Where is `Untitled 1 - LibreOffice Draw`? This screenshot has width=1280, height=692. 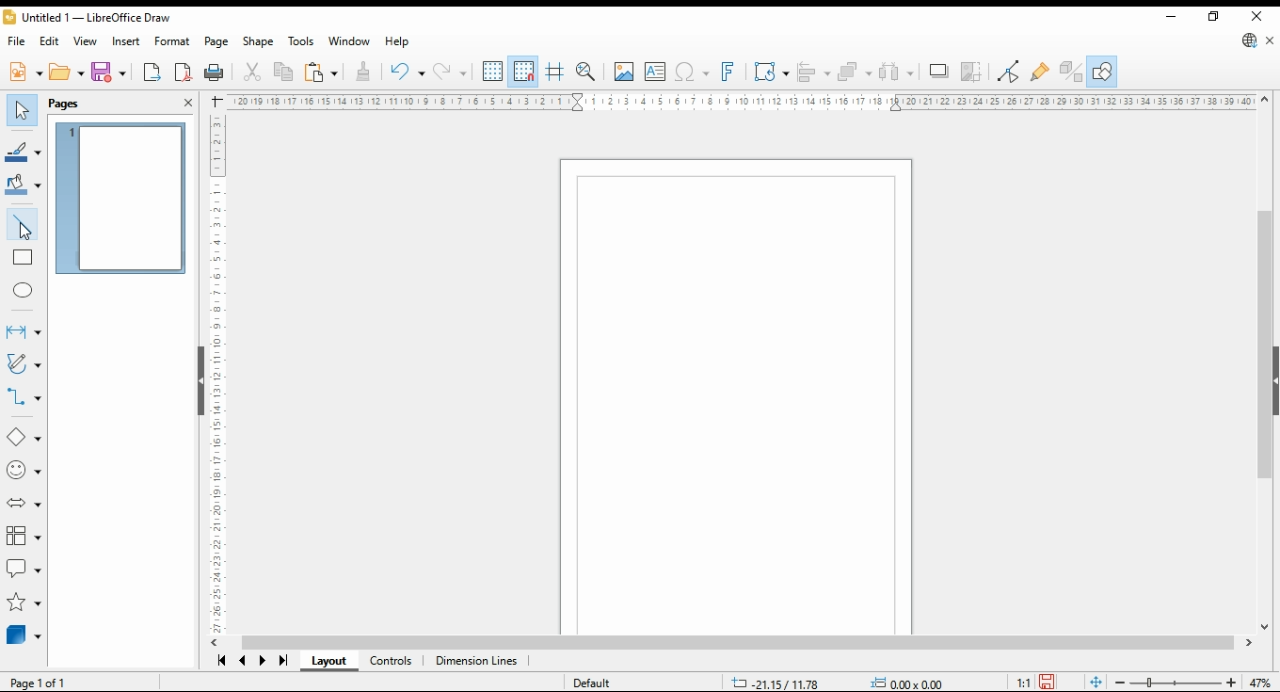
Untitled 1 - LibreOffice Draw is located at coordinates (86, 19).